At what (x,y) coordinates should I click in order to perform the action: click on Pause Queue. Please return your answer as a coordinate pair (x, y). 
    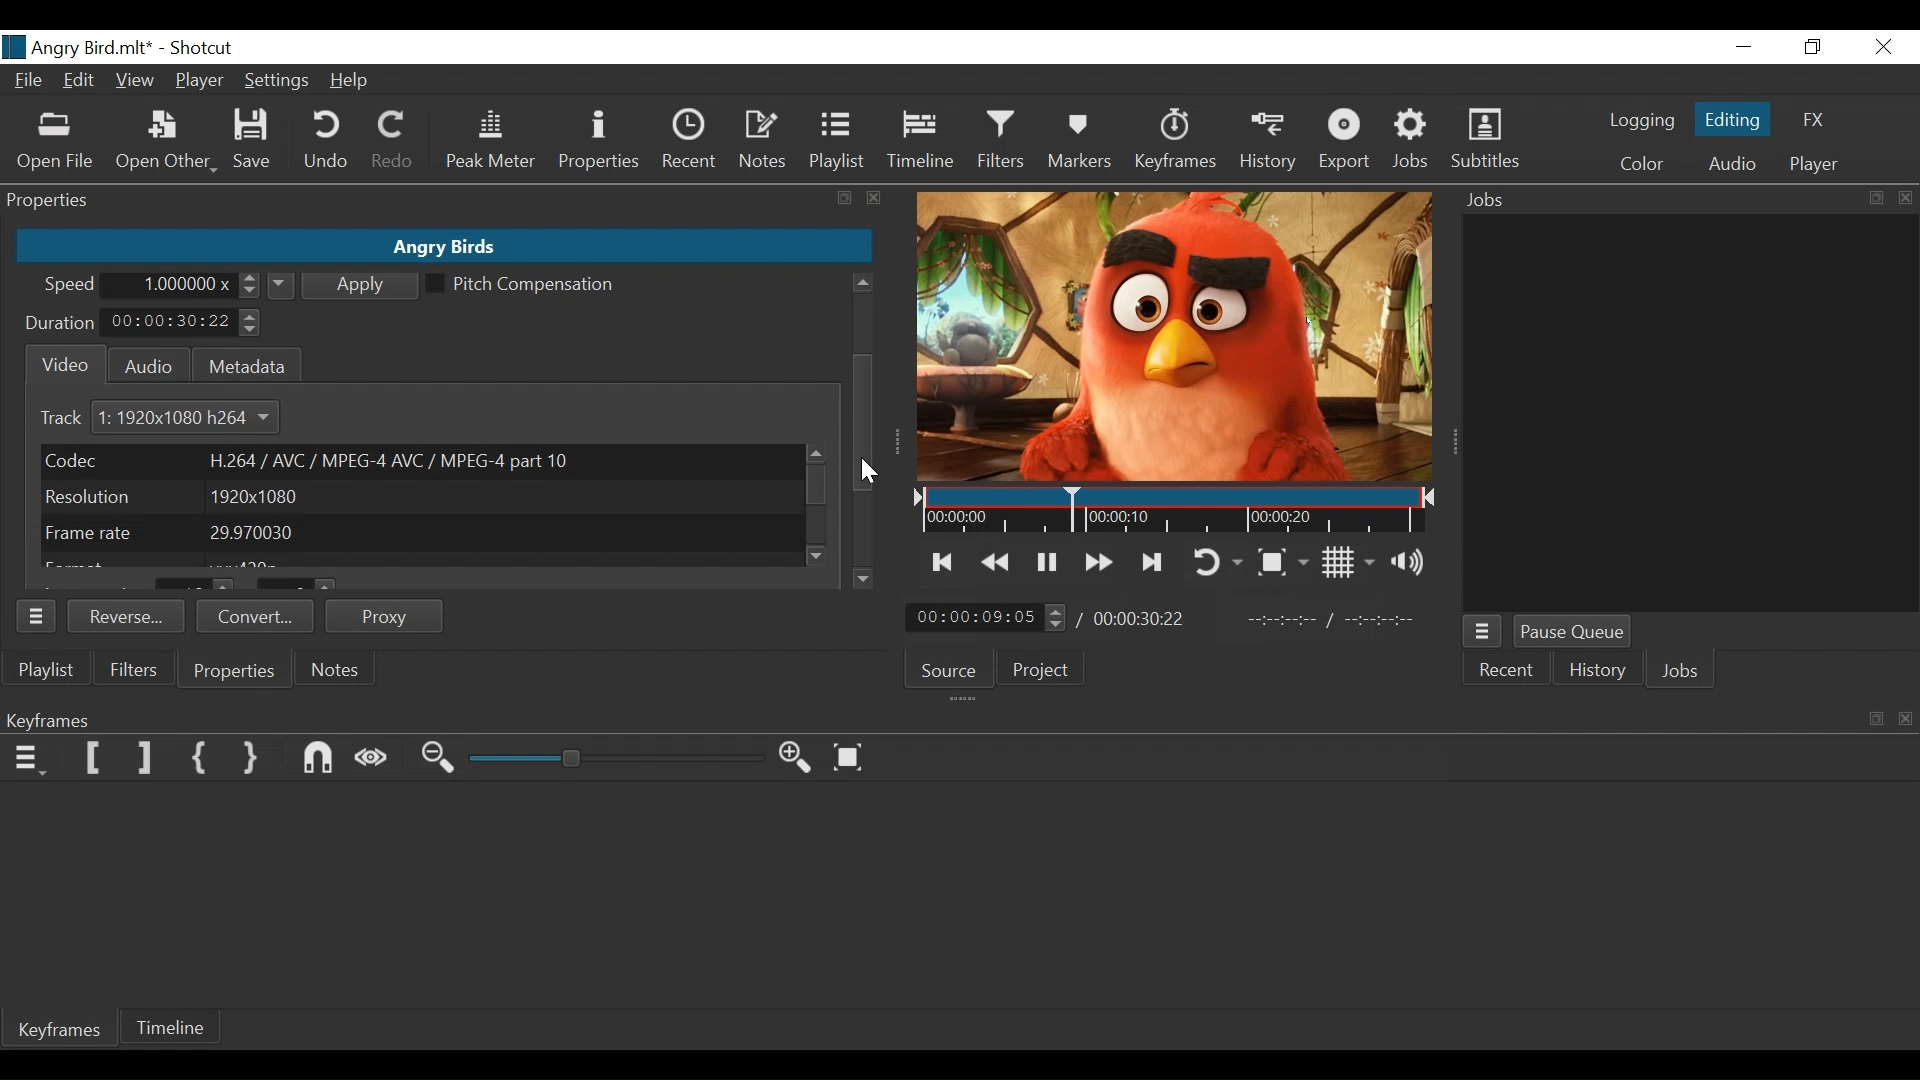
    Looking at the image, I should click on (1573, 632).